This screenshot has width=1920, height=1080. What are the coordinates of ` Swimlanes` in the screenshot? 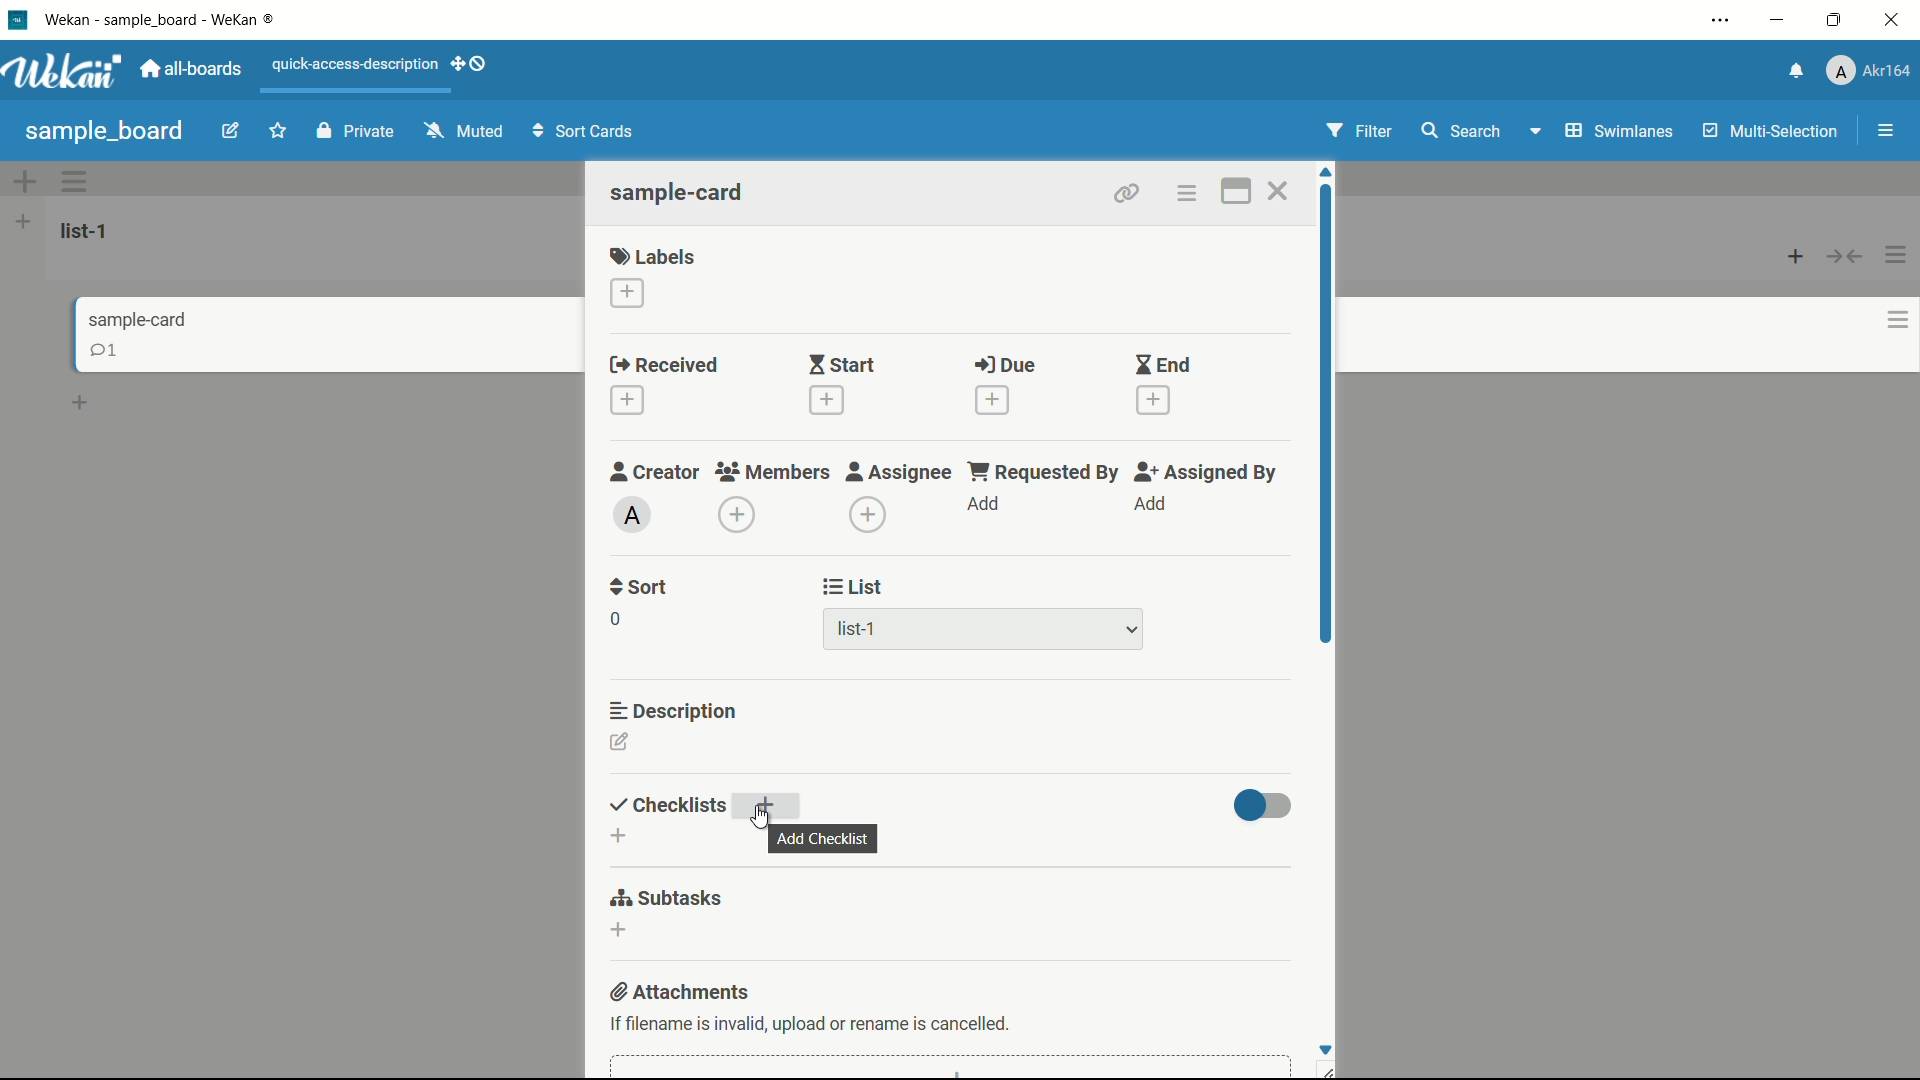 It's located at (1598, 131).